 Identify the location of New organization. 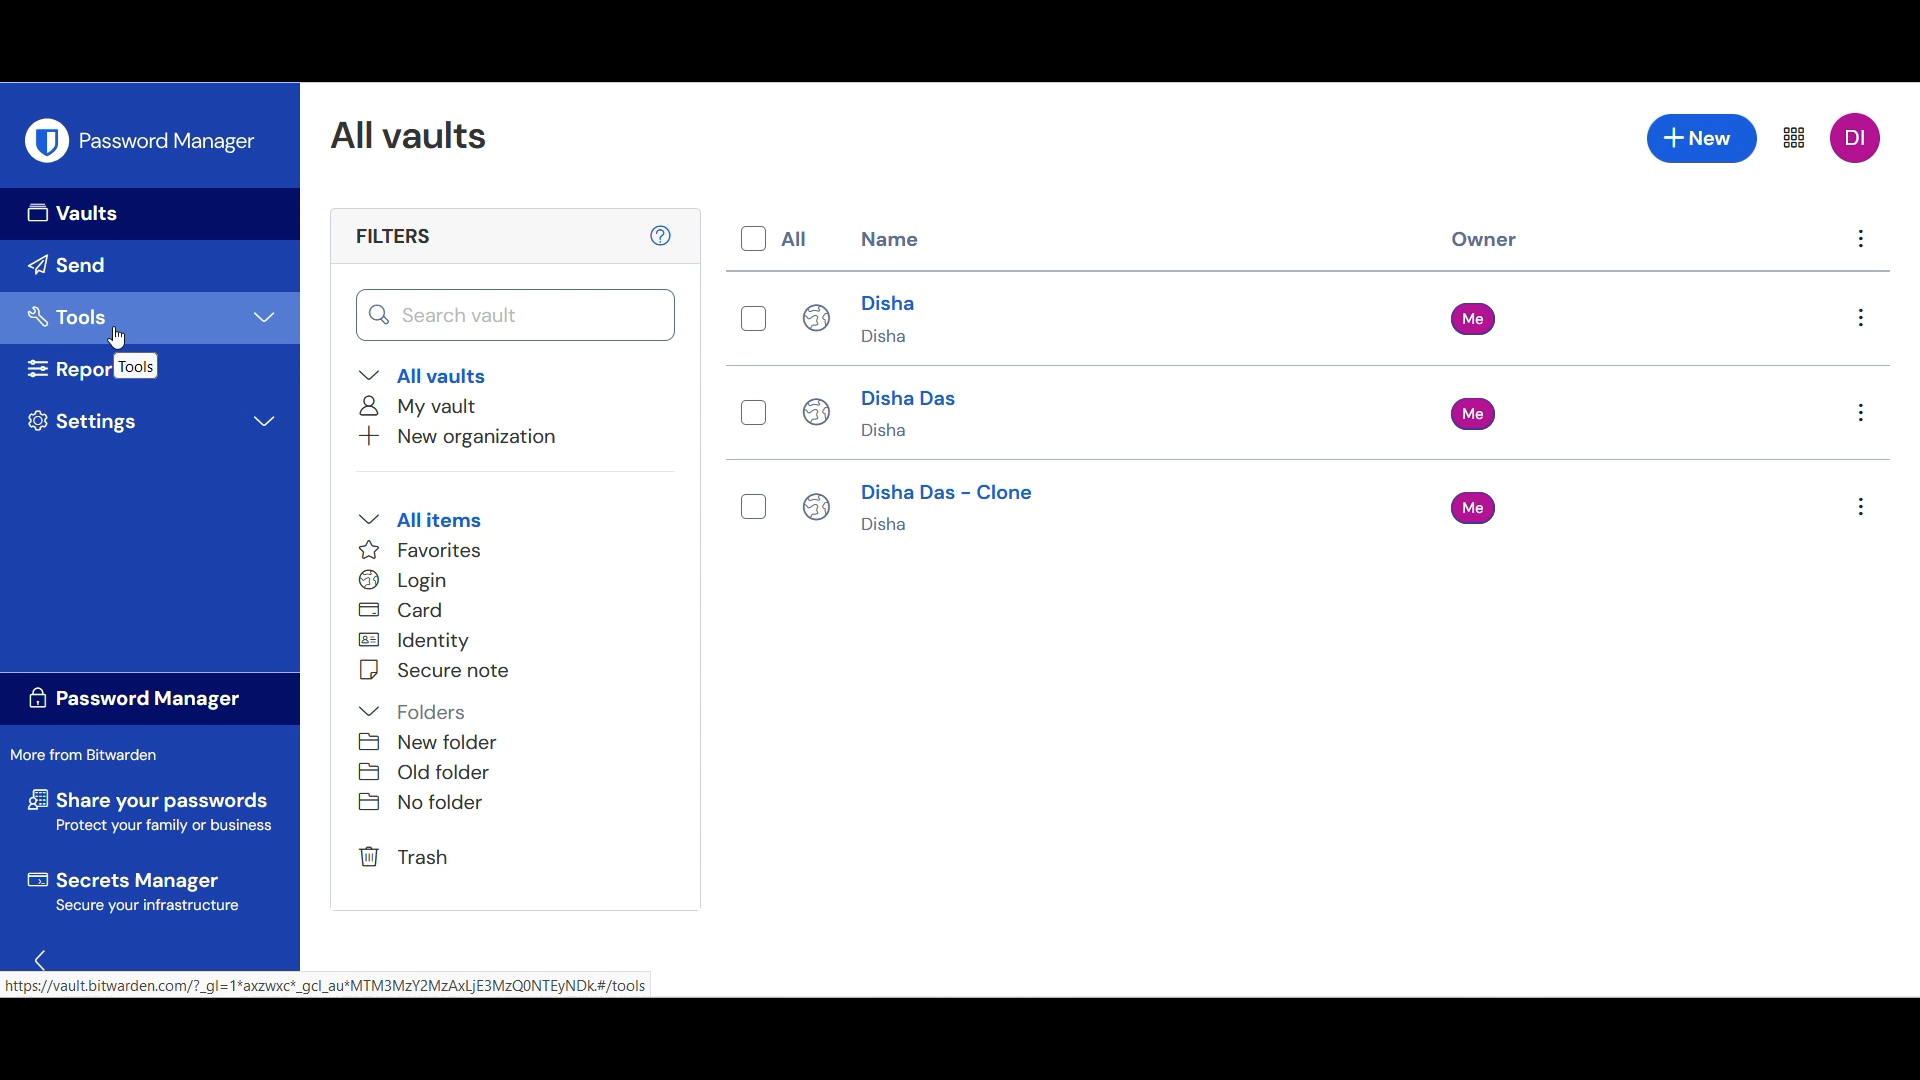
(458, 437).